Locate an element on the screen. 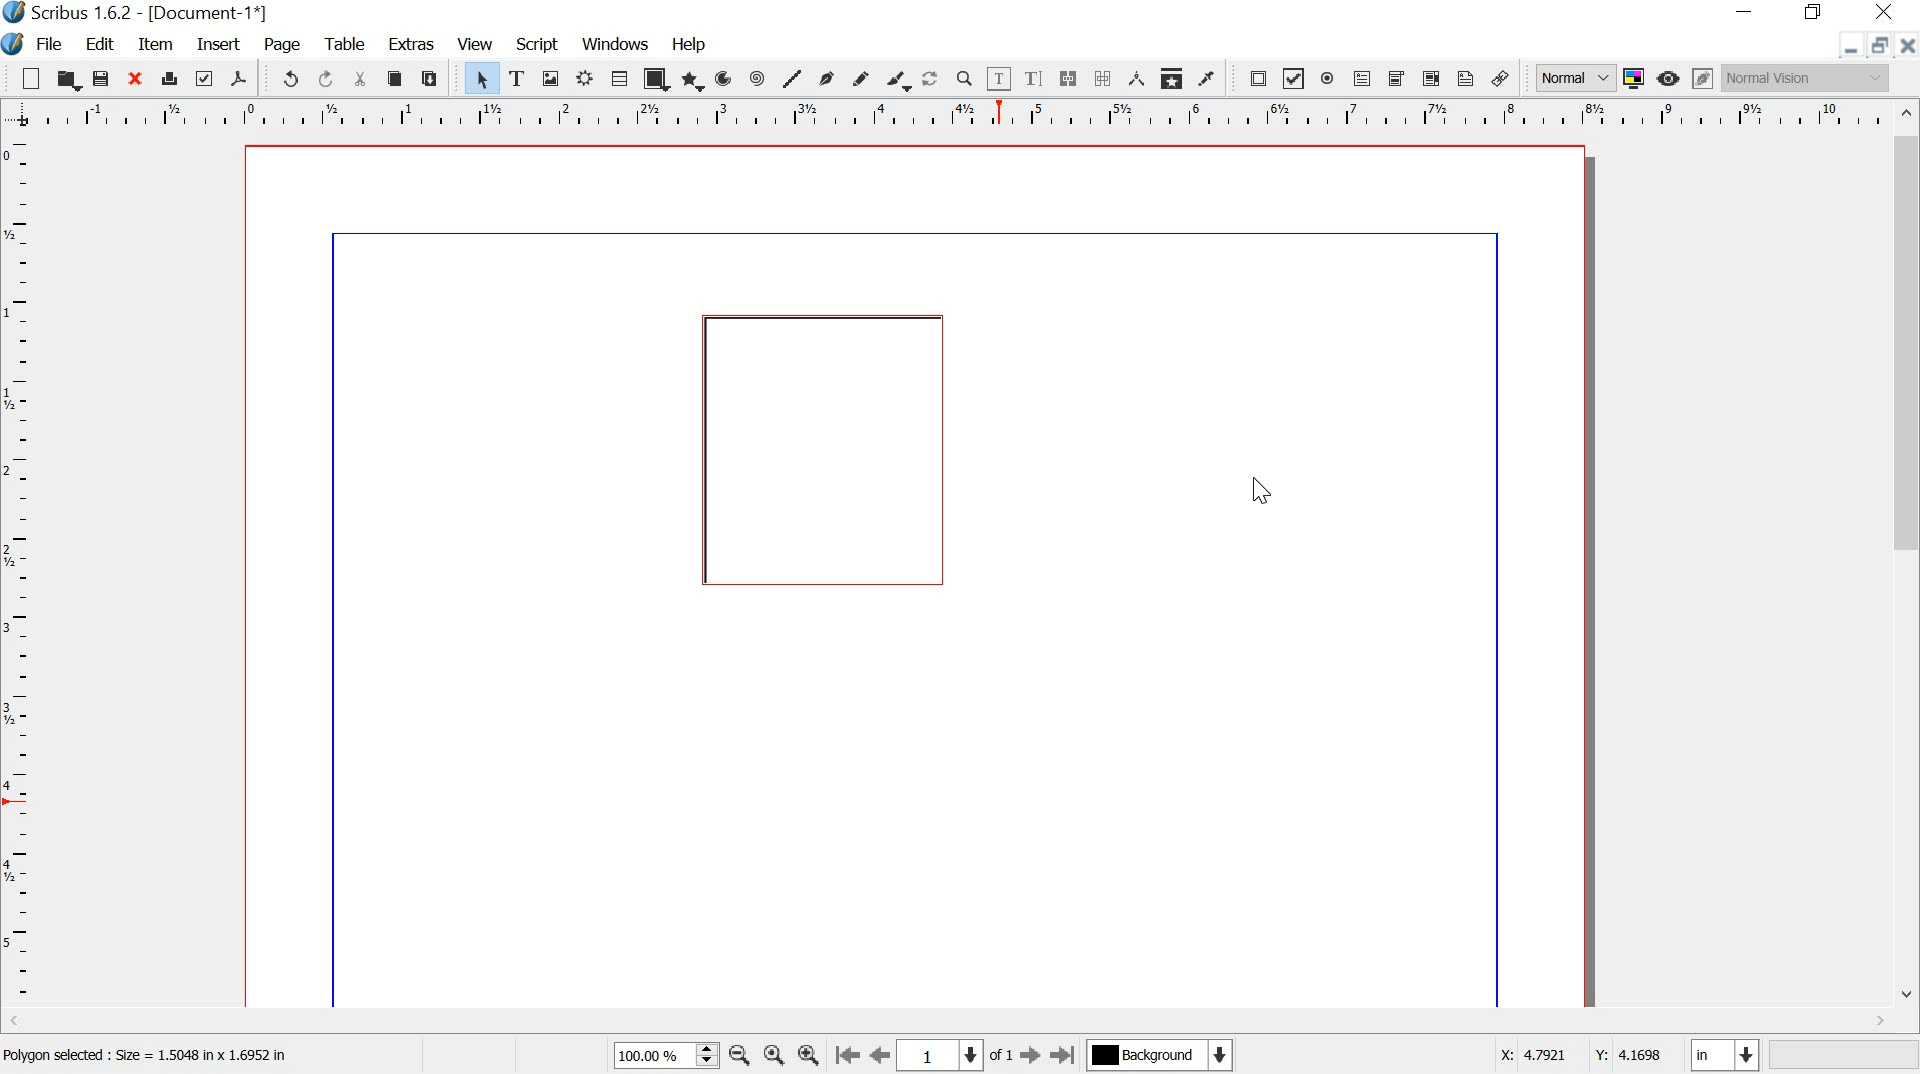 Image resolution: width=1920 pixels, height=1074 pixels. link text frames is located at coordinates (1068, 79).